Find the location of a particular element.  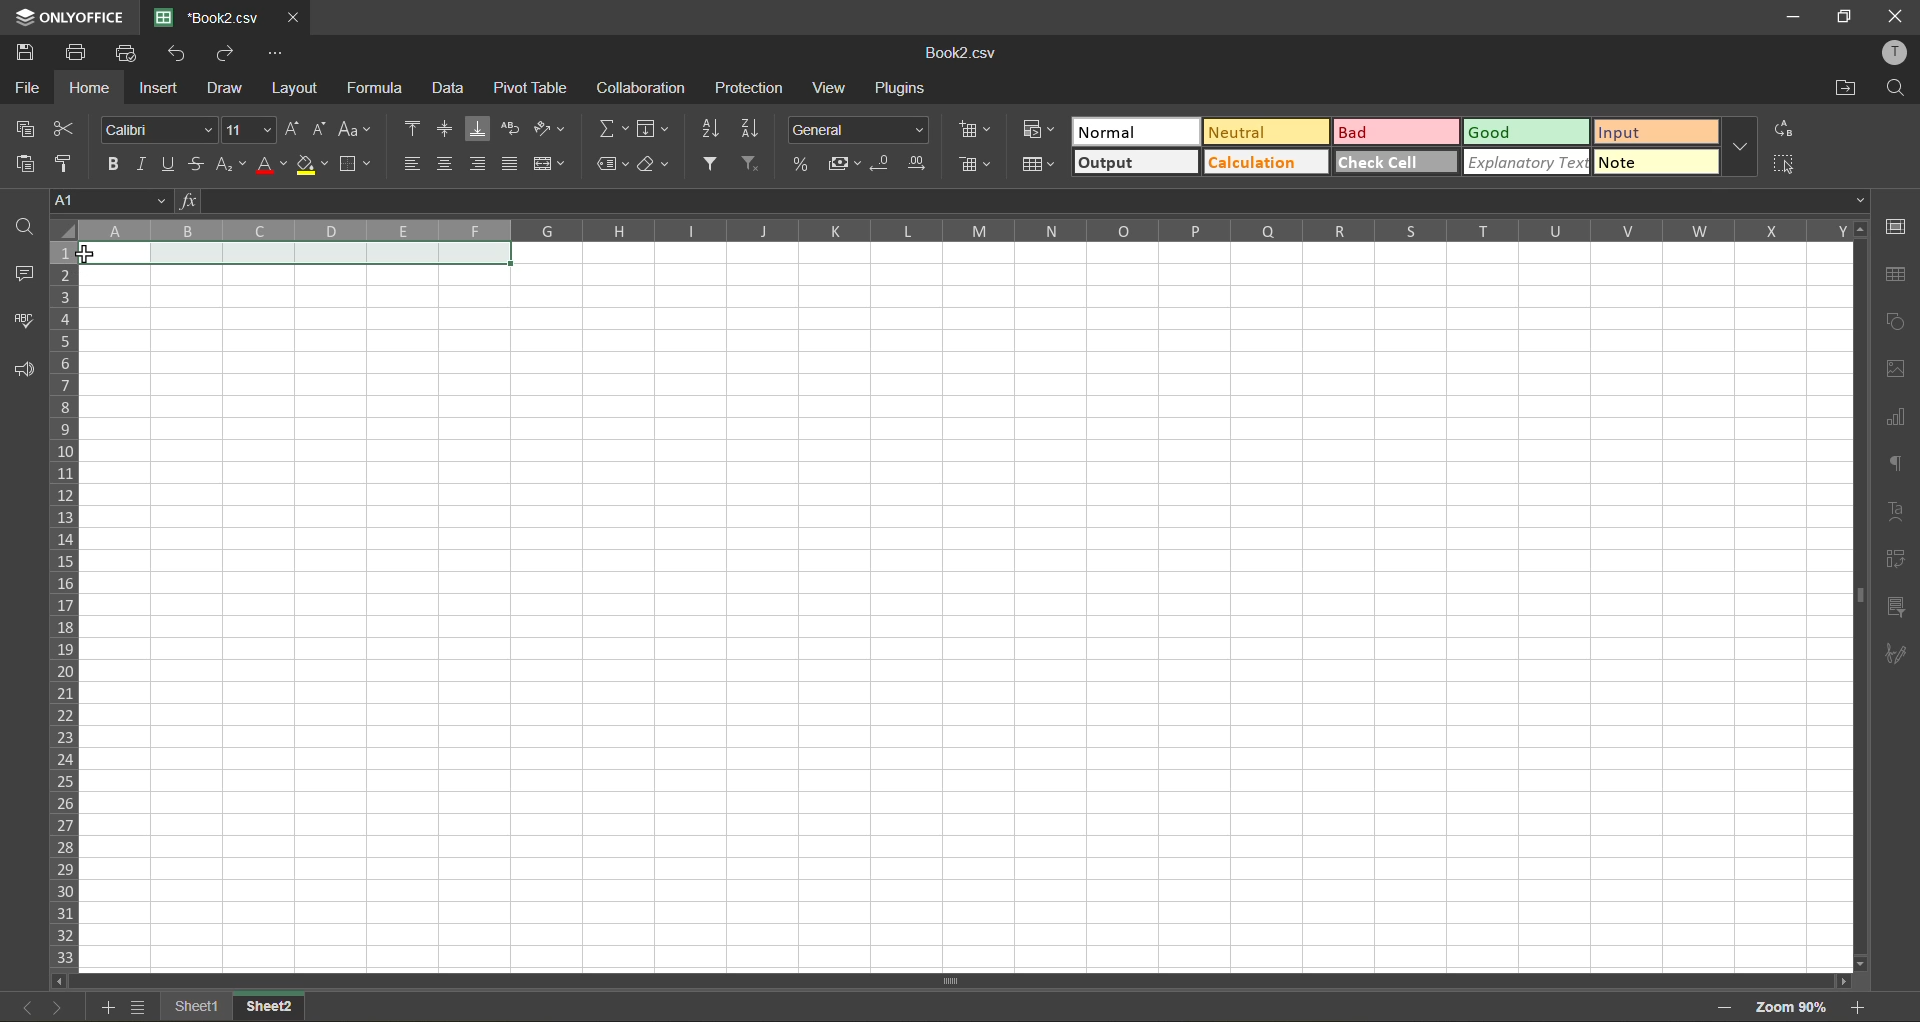

font color is located at coordinates (269, 164).